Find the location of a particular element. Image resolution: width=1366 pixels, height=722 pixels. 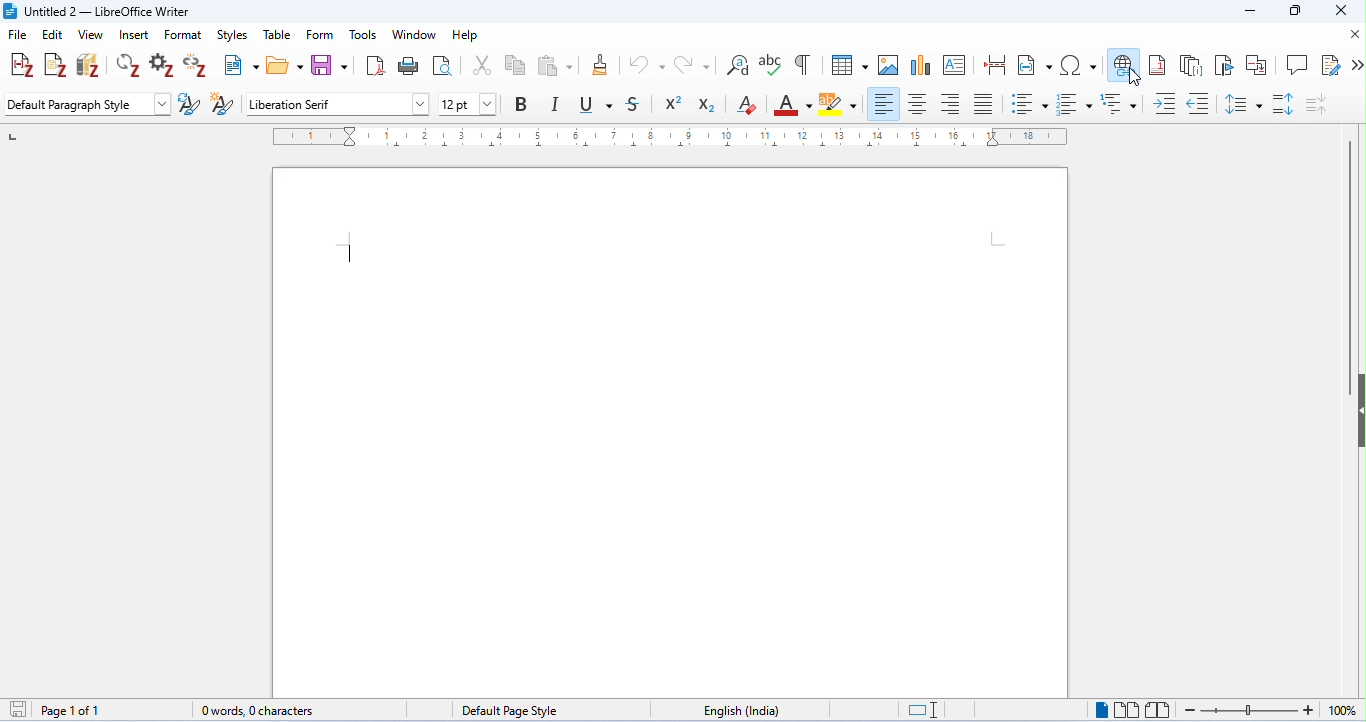

typing cursor is located at coordinates (350, 247).